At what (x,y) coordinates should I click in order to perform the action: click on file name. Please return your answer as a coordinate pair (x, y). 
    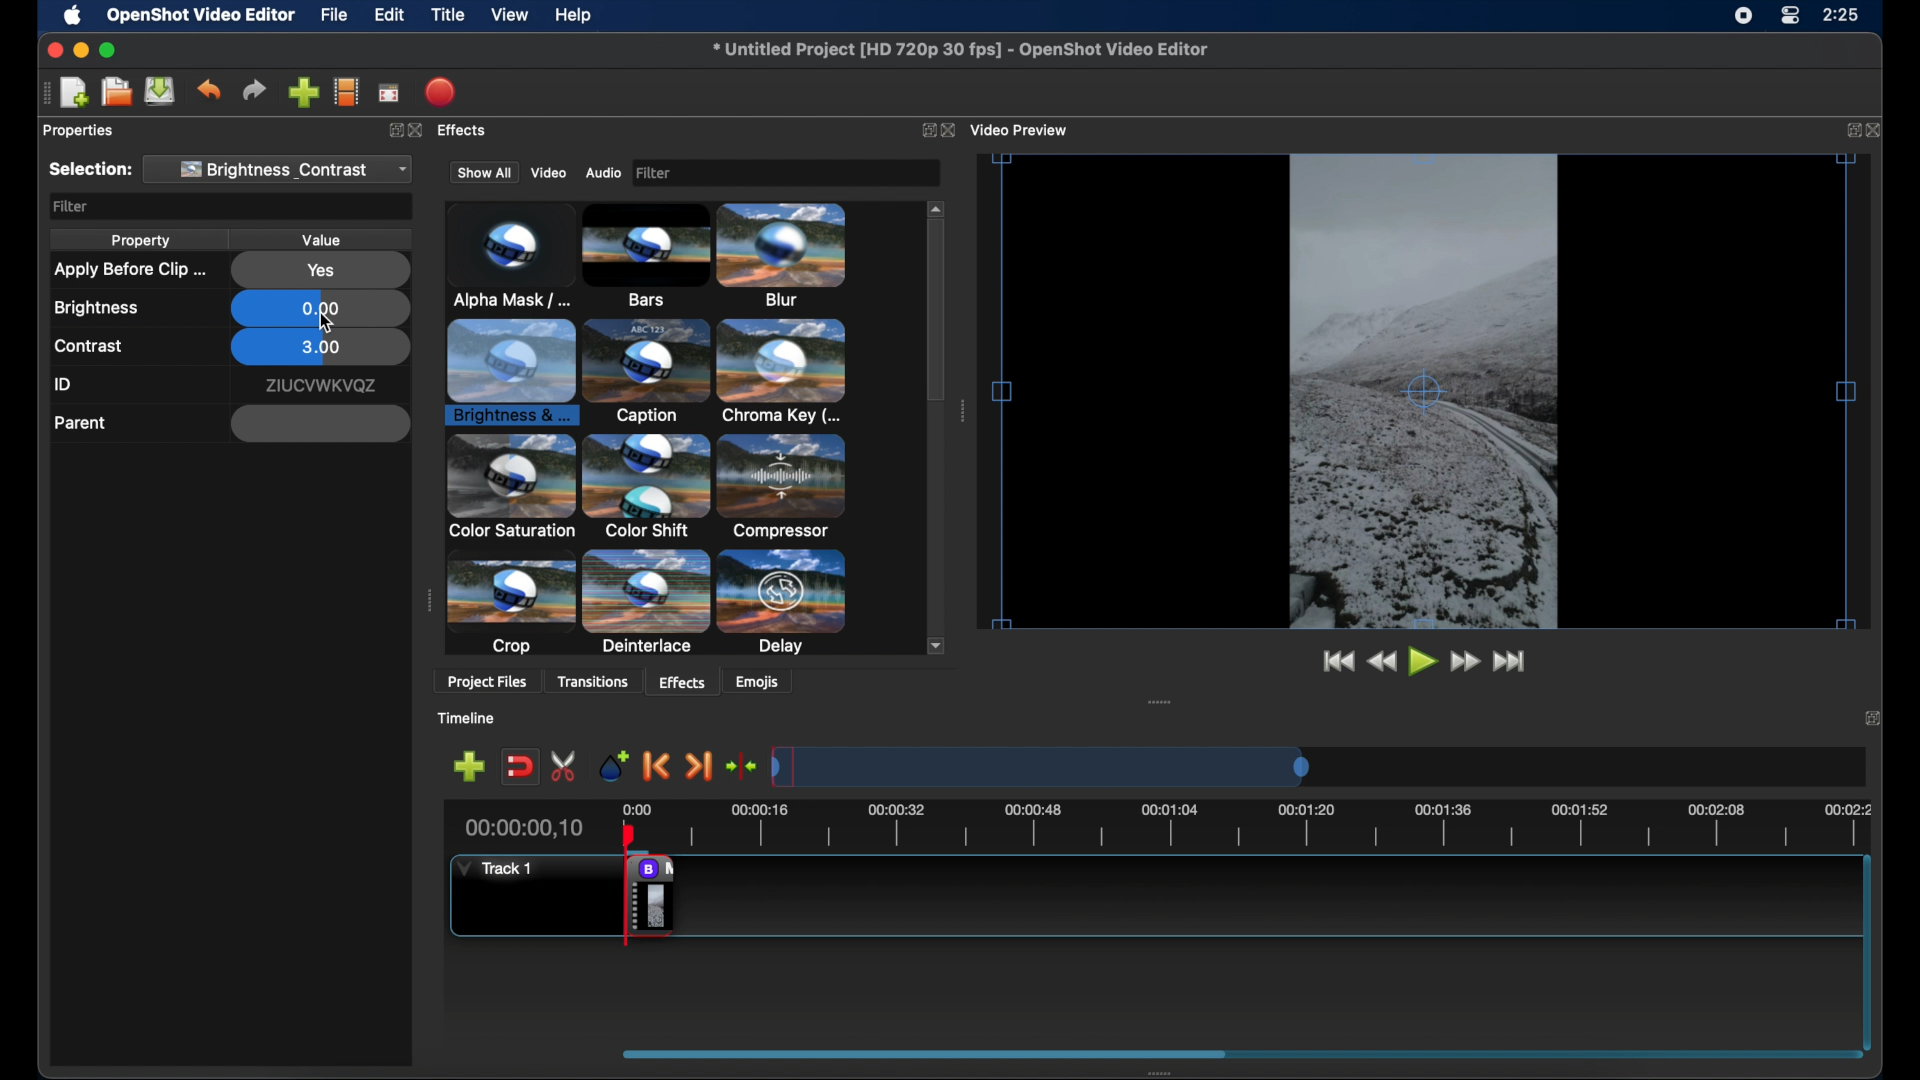
    Looking at the image, I should click on (960, 50).